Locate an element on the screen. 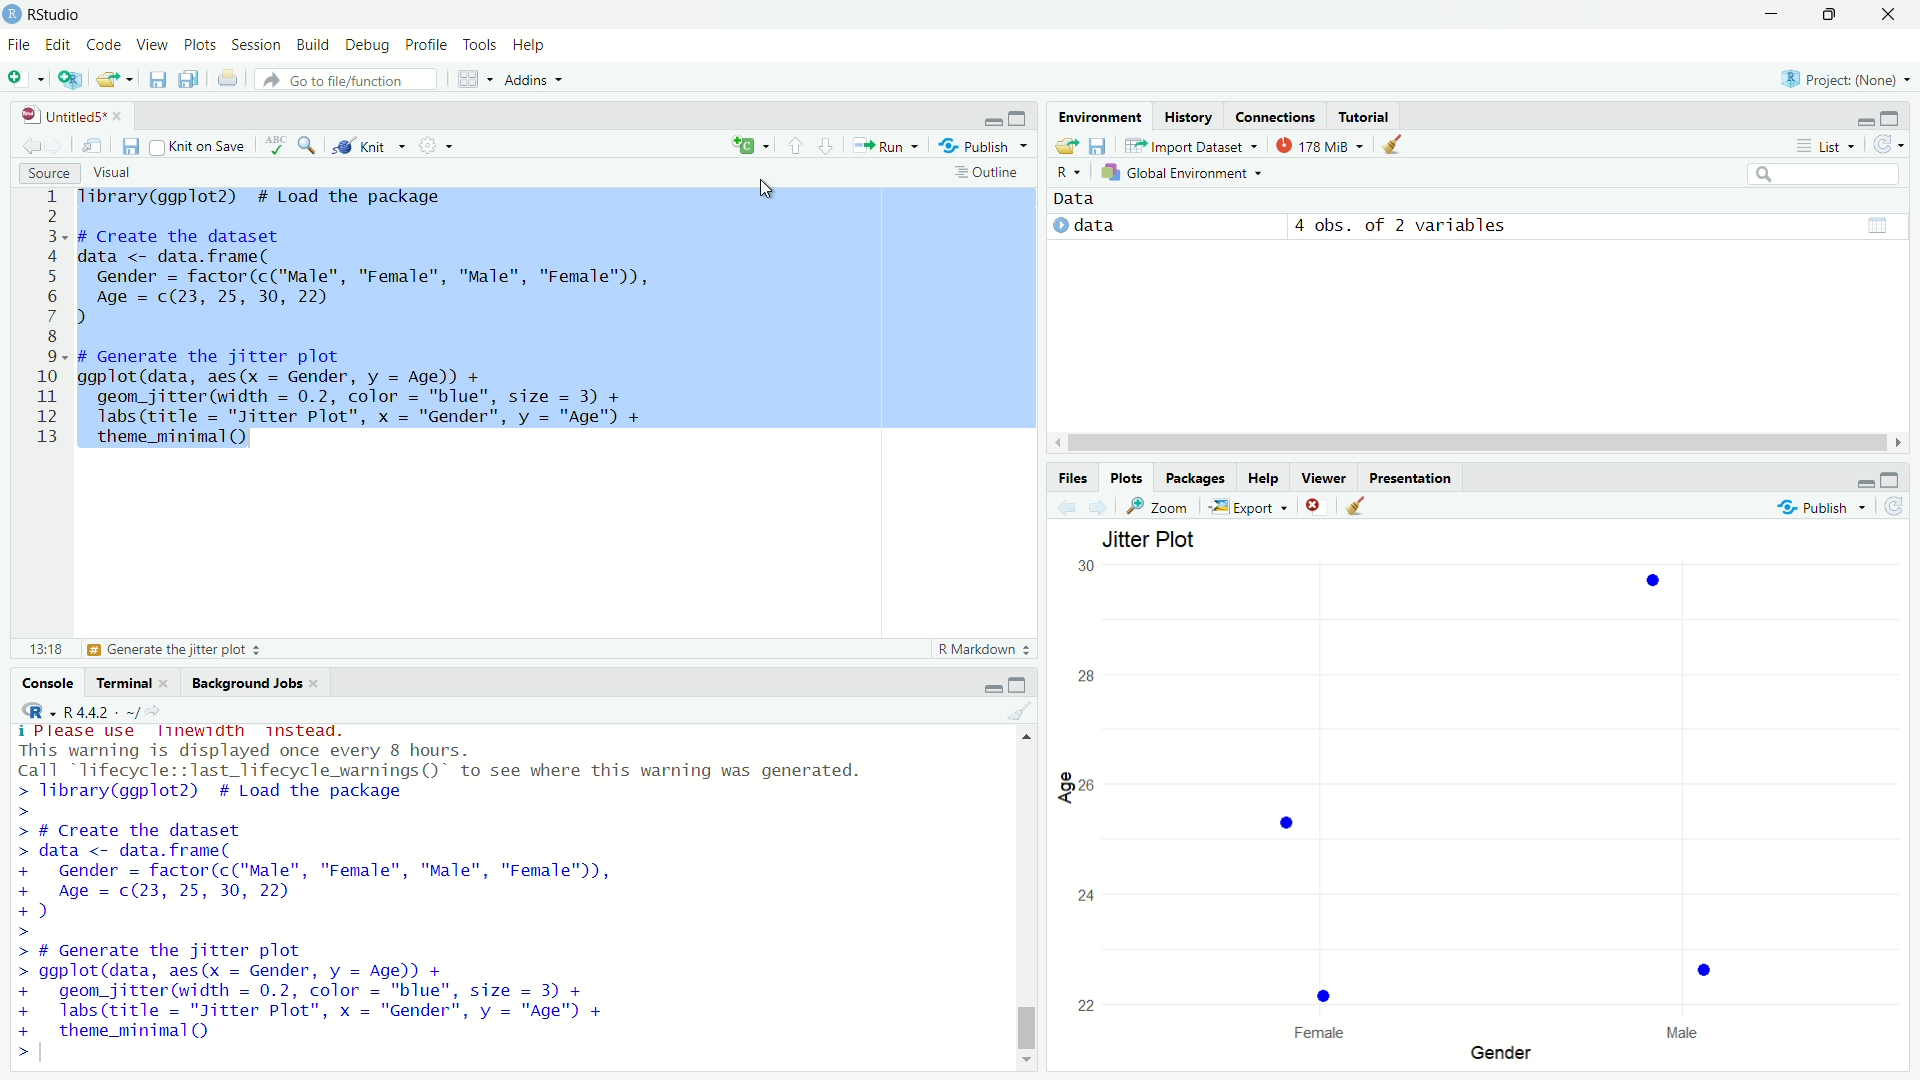 The height and width of the screenshot is (1080, 1920). plots is located at coordinates (1131, 477).